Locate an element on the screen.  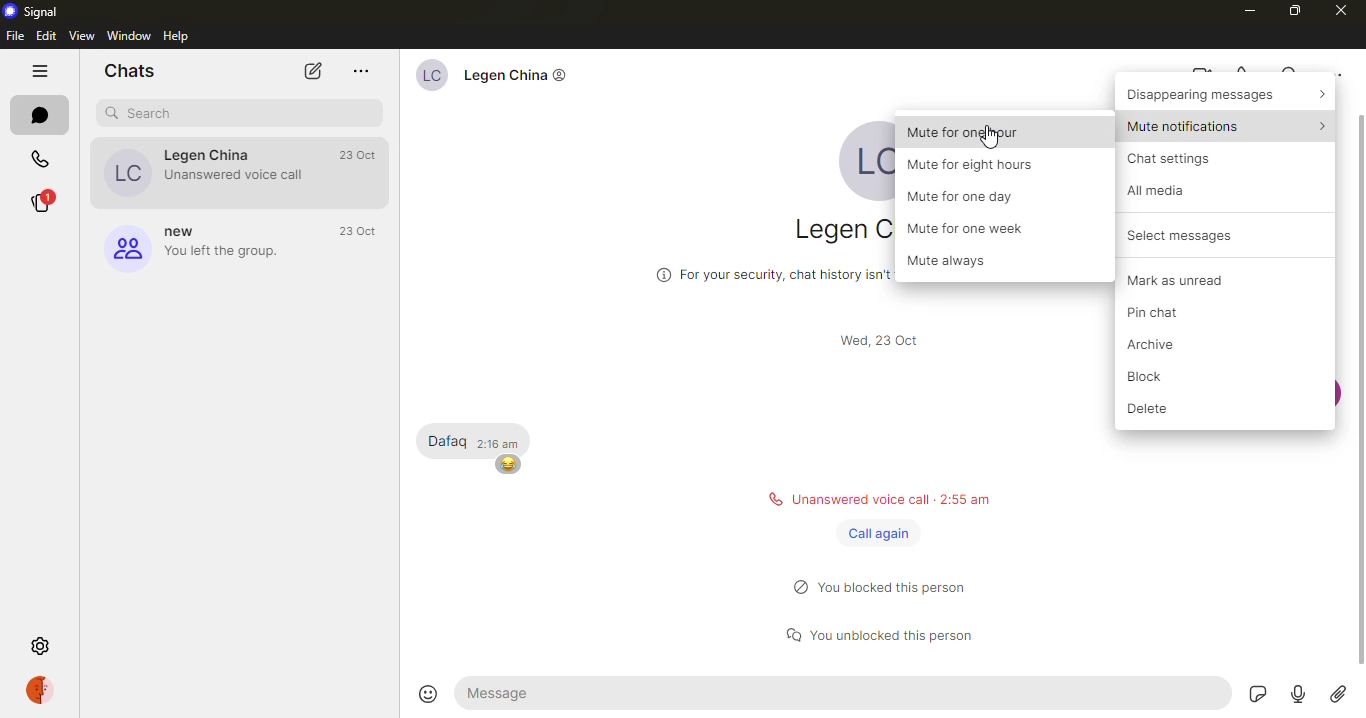
window is located at coordinates (128, 35).